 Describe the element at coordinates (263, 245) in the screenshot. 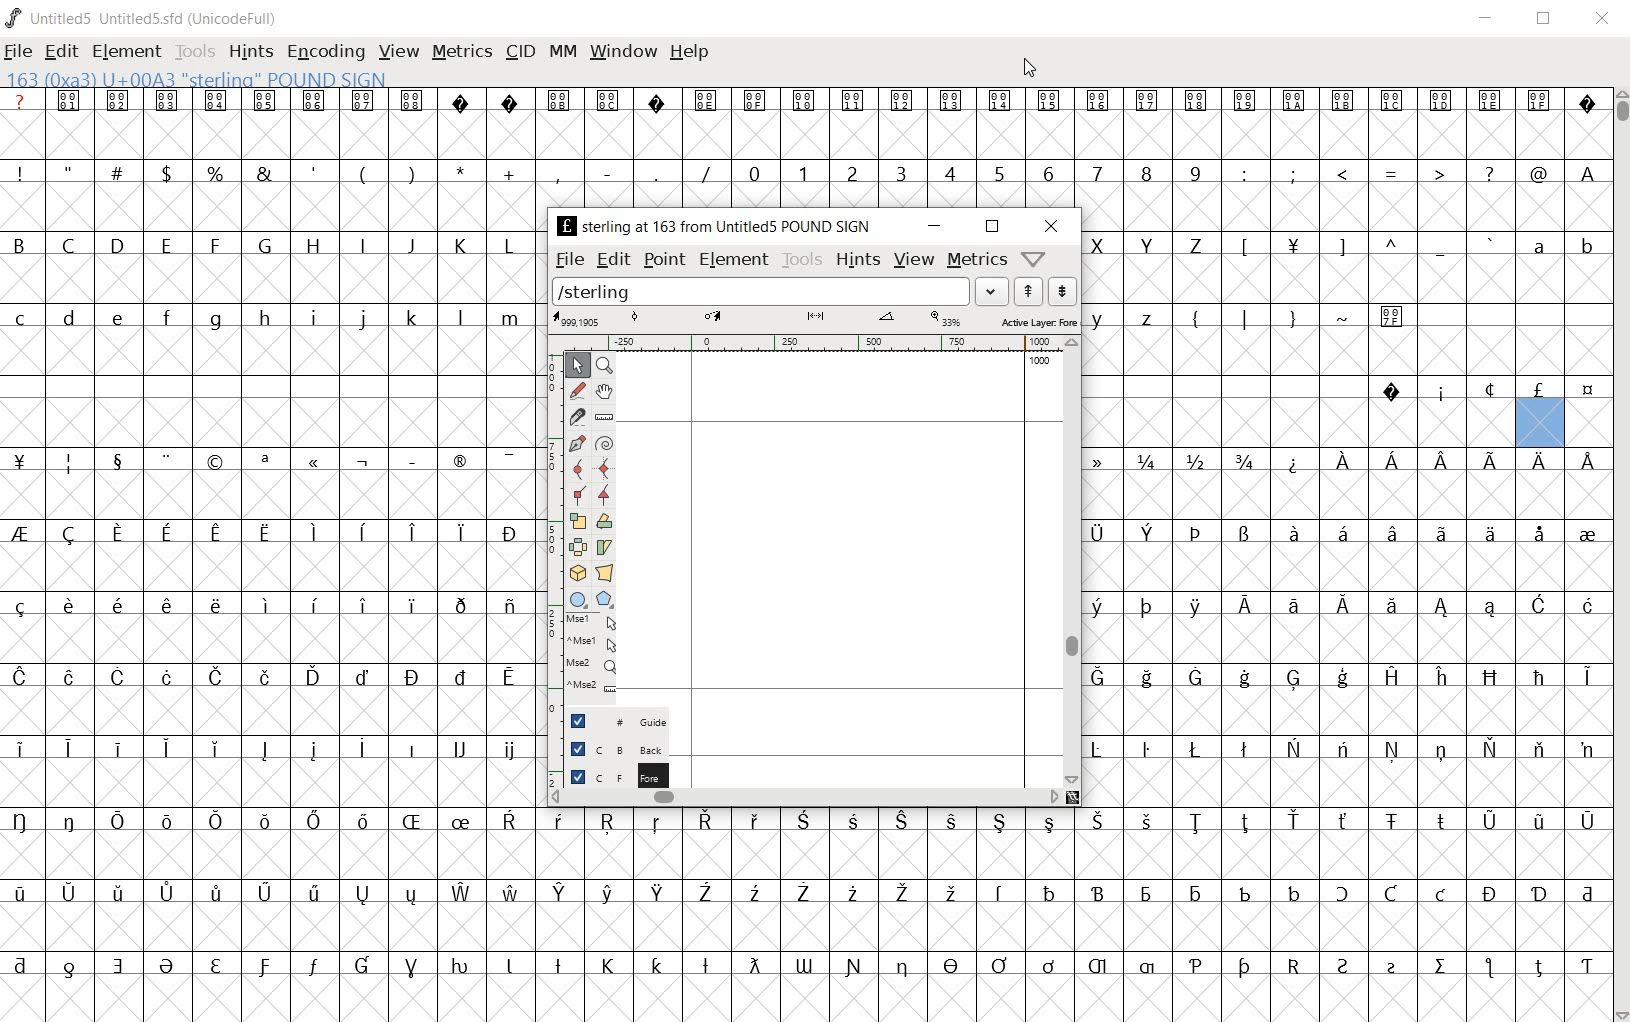

I see `G` at that location.